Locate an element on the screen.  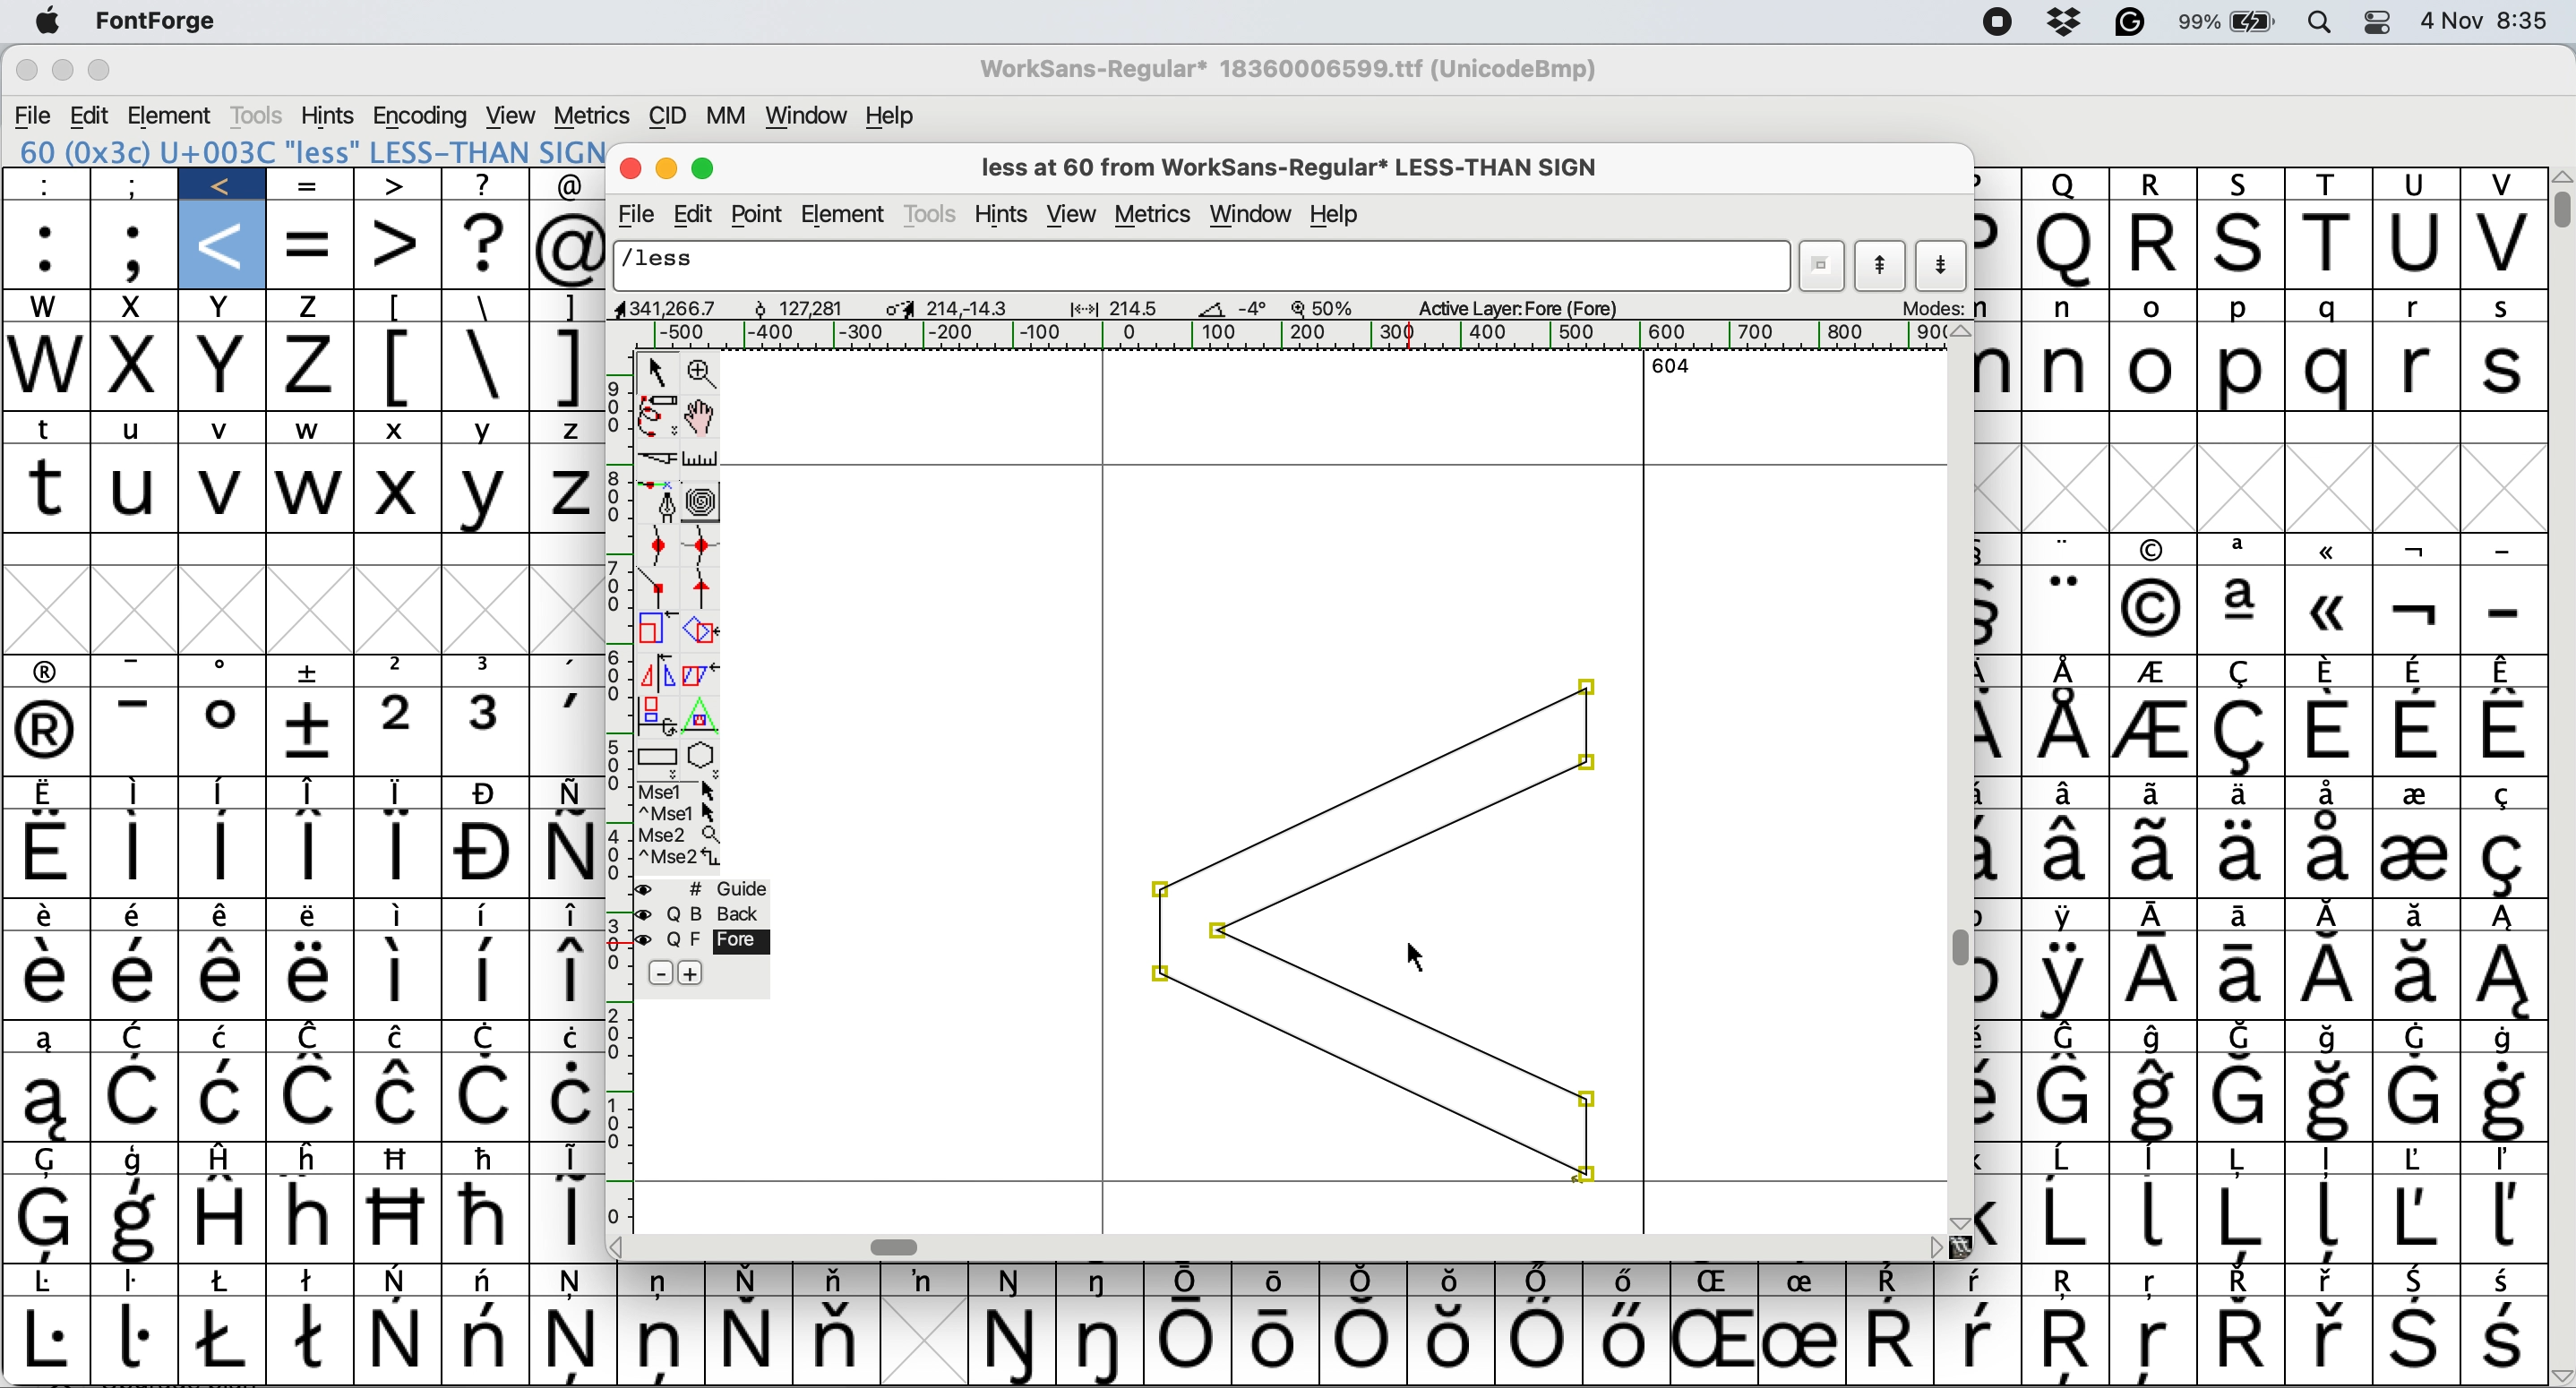
Symbol is located at coordinates (2238, 854).